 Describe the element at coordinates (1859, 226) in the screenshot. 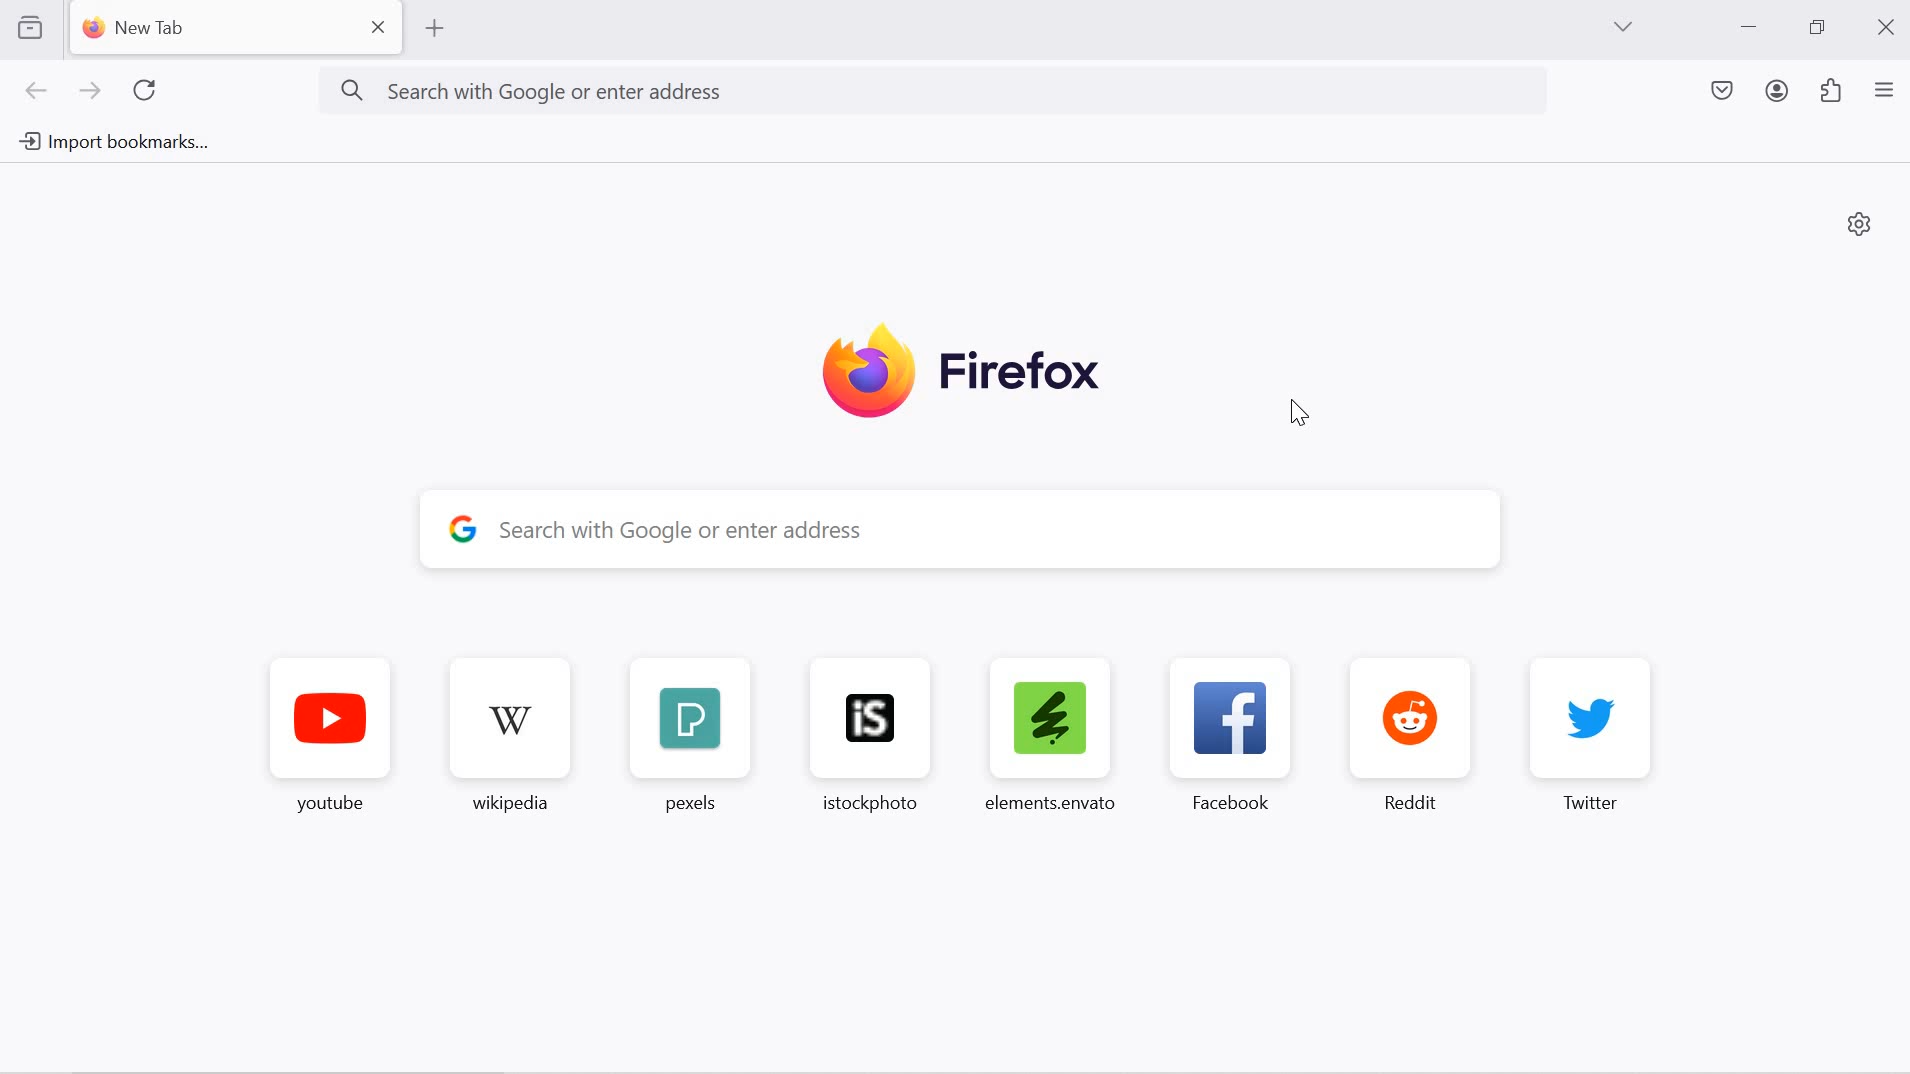

I see `personalize new tab` at that location.